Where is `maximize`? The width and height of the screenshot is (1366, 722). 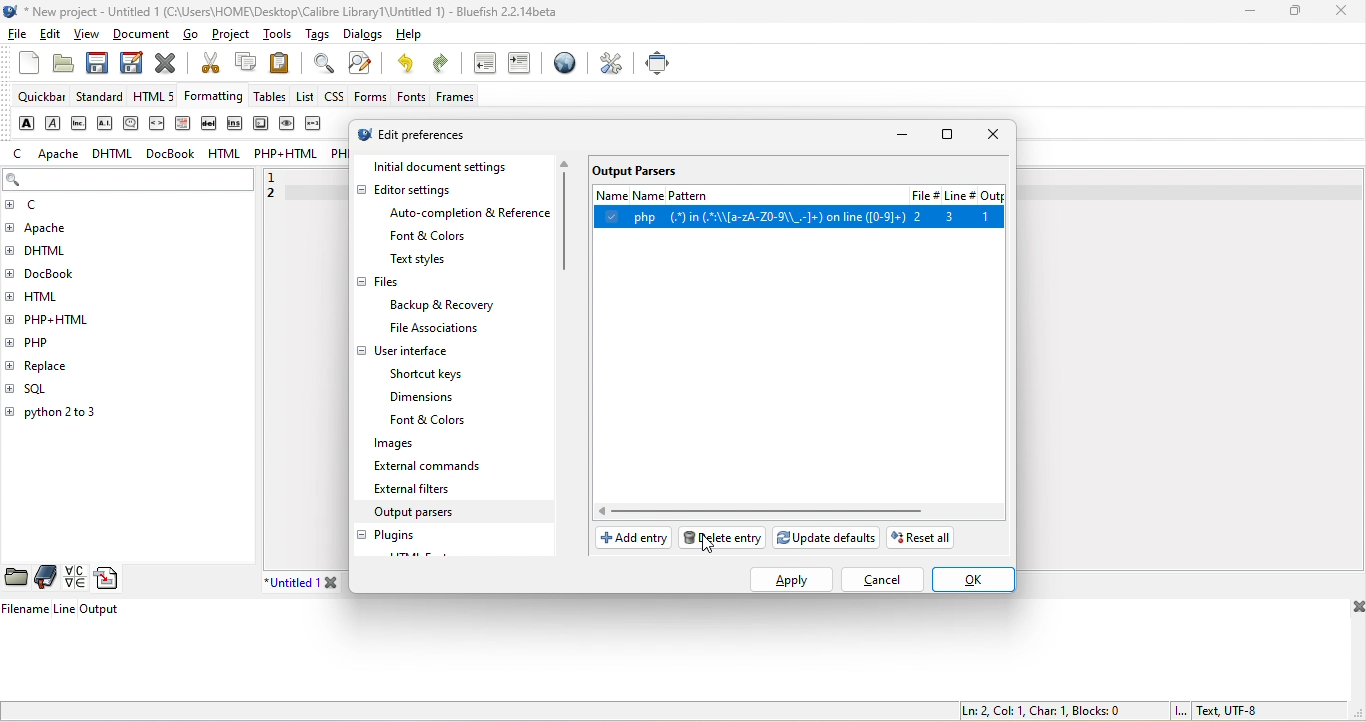 maximize is located at coordinates (1296, 13).